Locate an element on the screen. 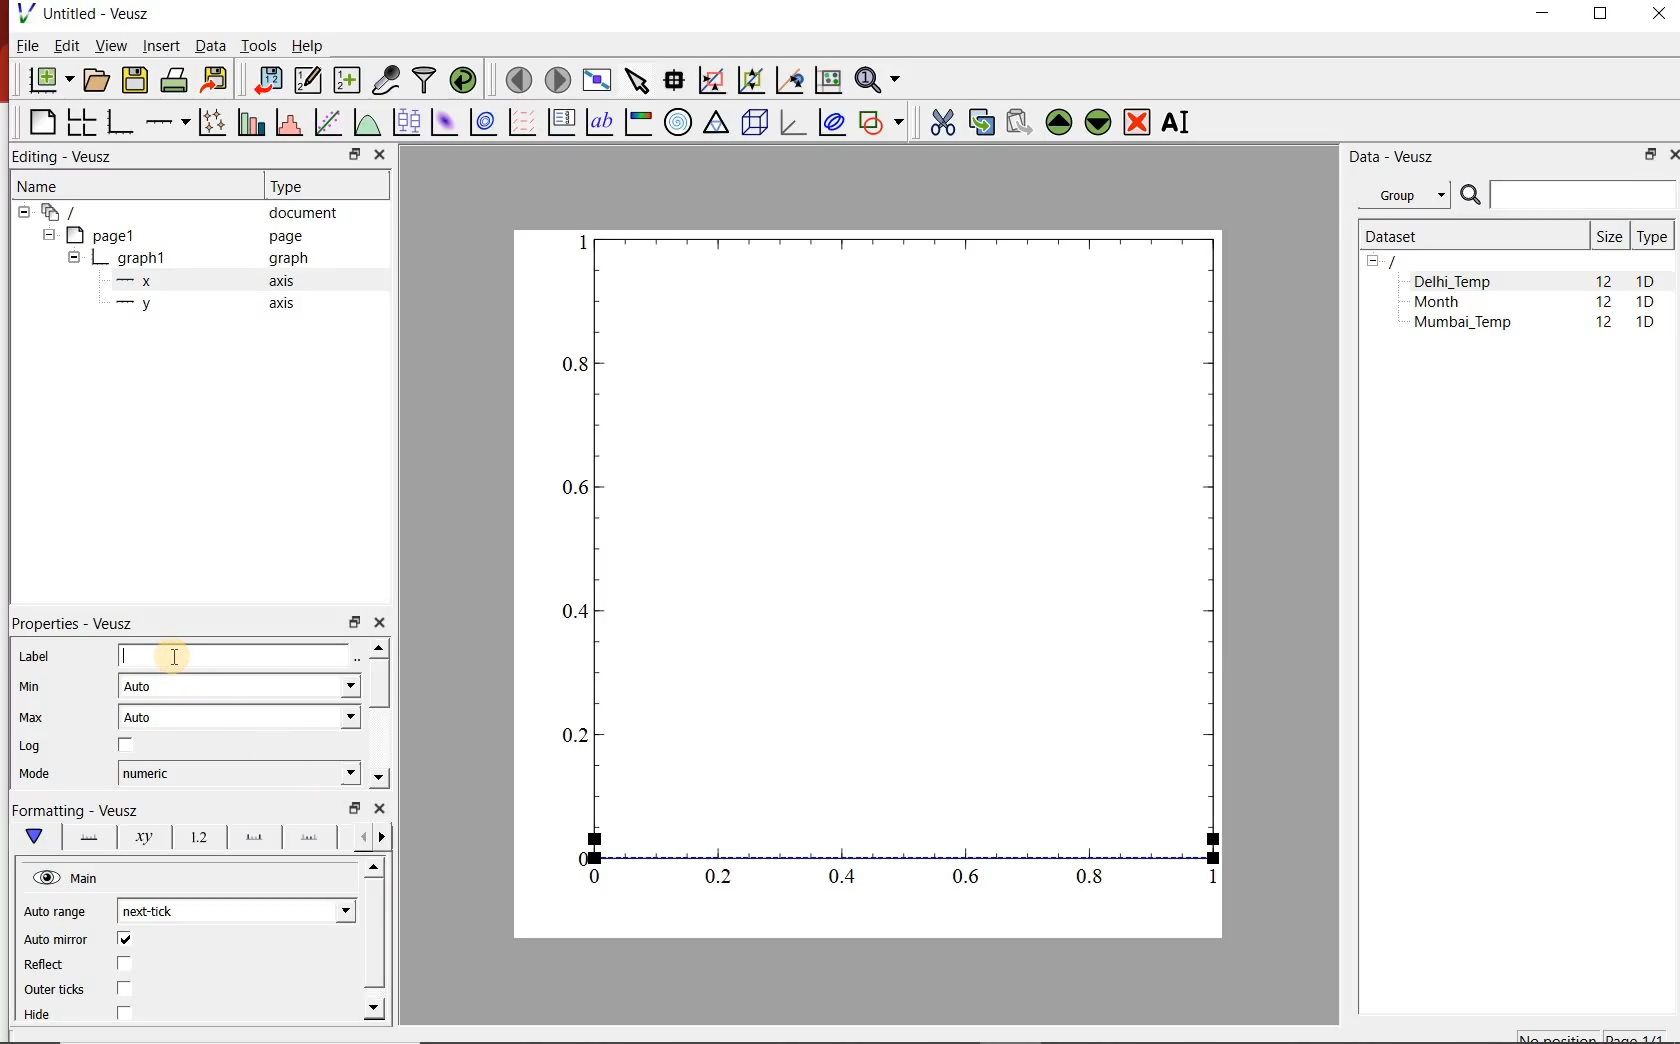  move to the next page is located at coordinates (558, 80).